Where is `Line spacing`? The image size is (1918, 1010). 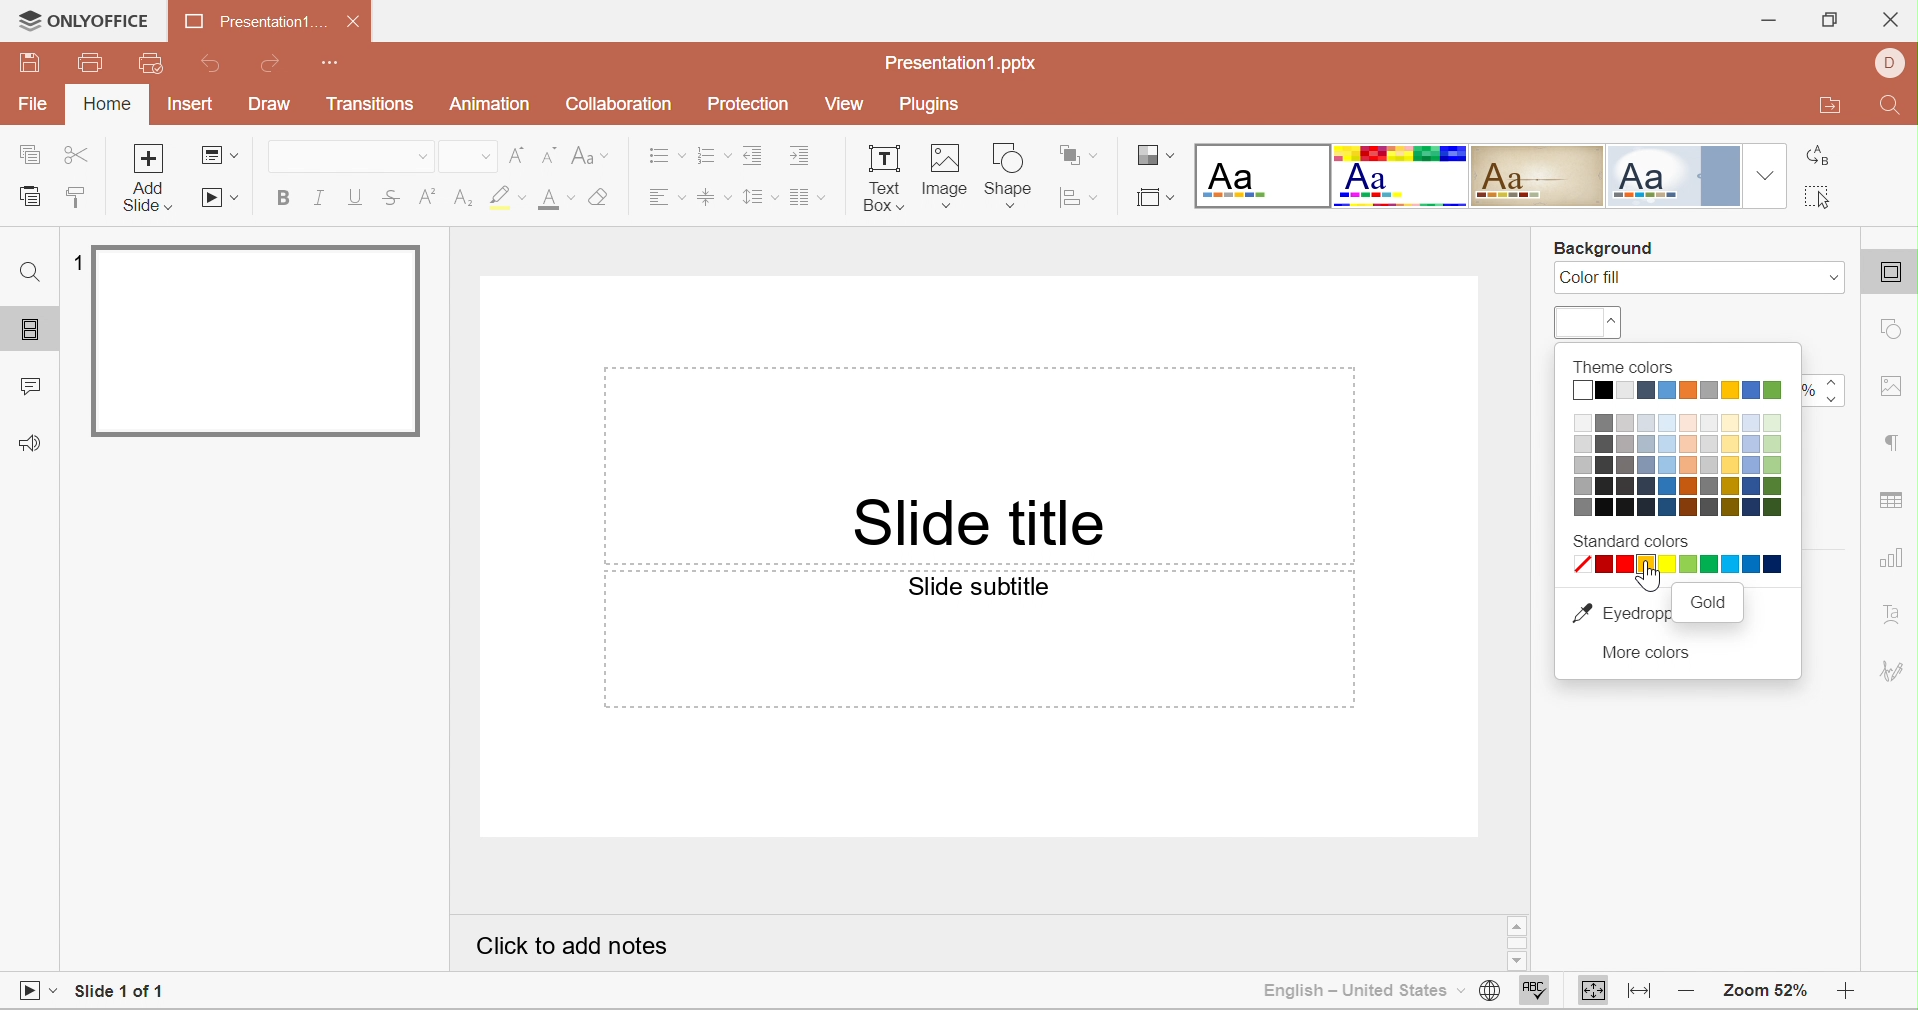
Line spacing is located at coordinates (759, 196).